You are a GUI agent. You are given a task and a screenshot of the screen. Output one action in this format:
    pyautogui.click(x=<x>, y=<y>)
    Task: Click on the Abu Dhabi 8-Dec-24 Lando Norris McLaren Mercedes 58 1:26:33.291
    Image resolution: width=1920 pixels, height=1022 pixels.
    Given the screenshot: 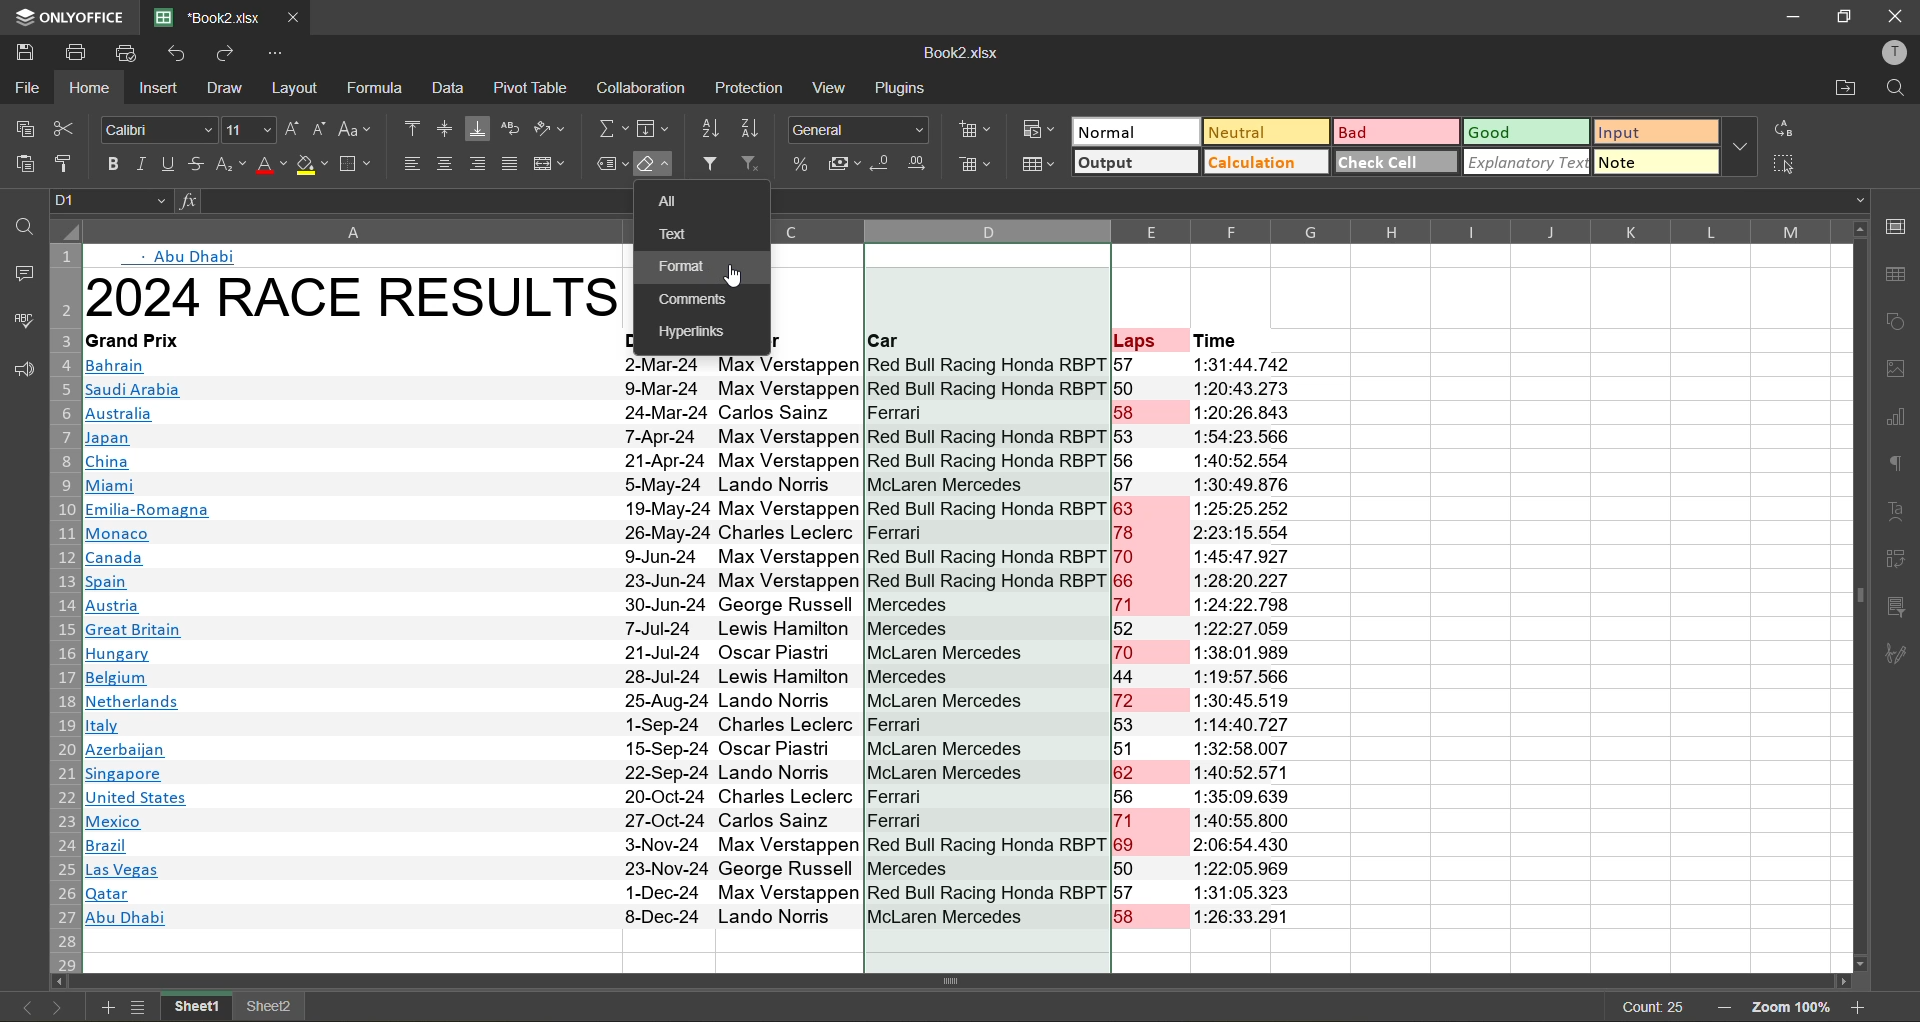 What is the action you would take?
    pyautogui.click(x=696, y=918)
    